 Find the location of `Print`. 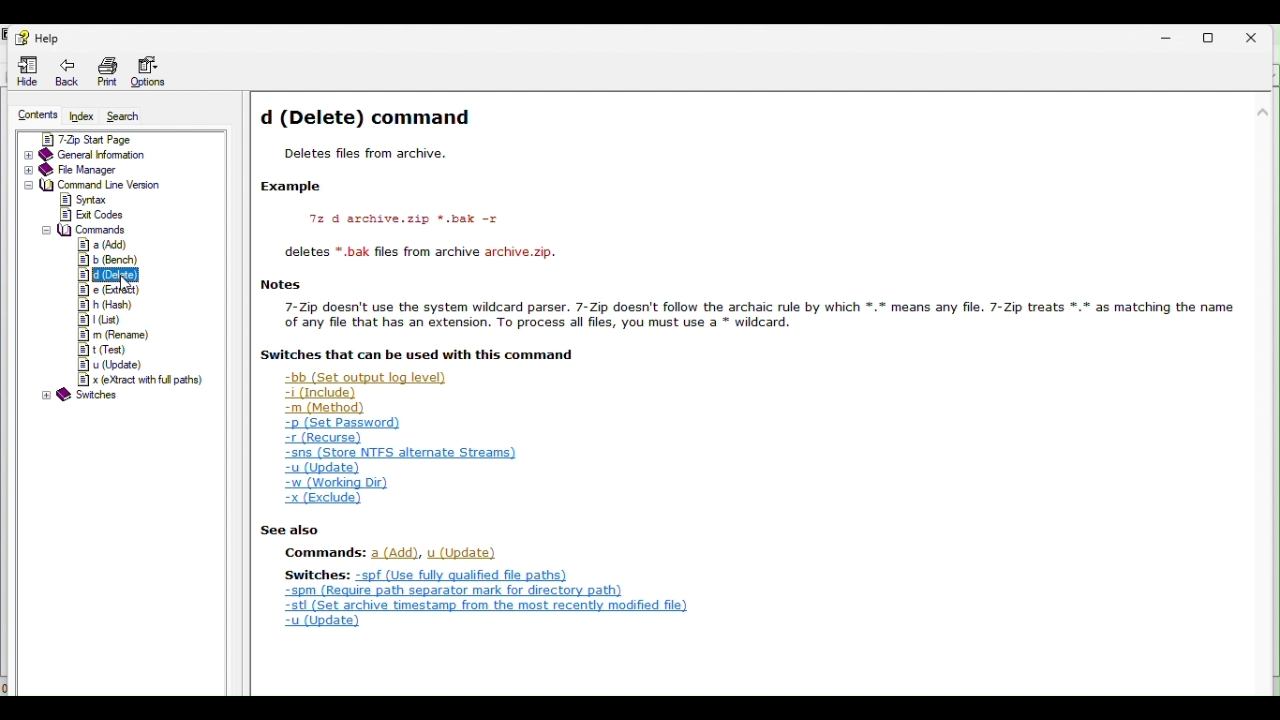

Print is located at coordinates (106, 71).